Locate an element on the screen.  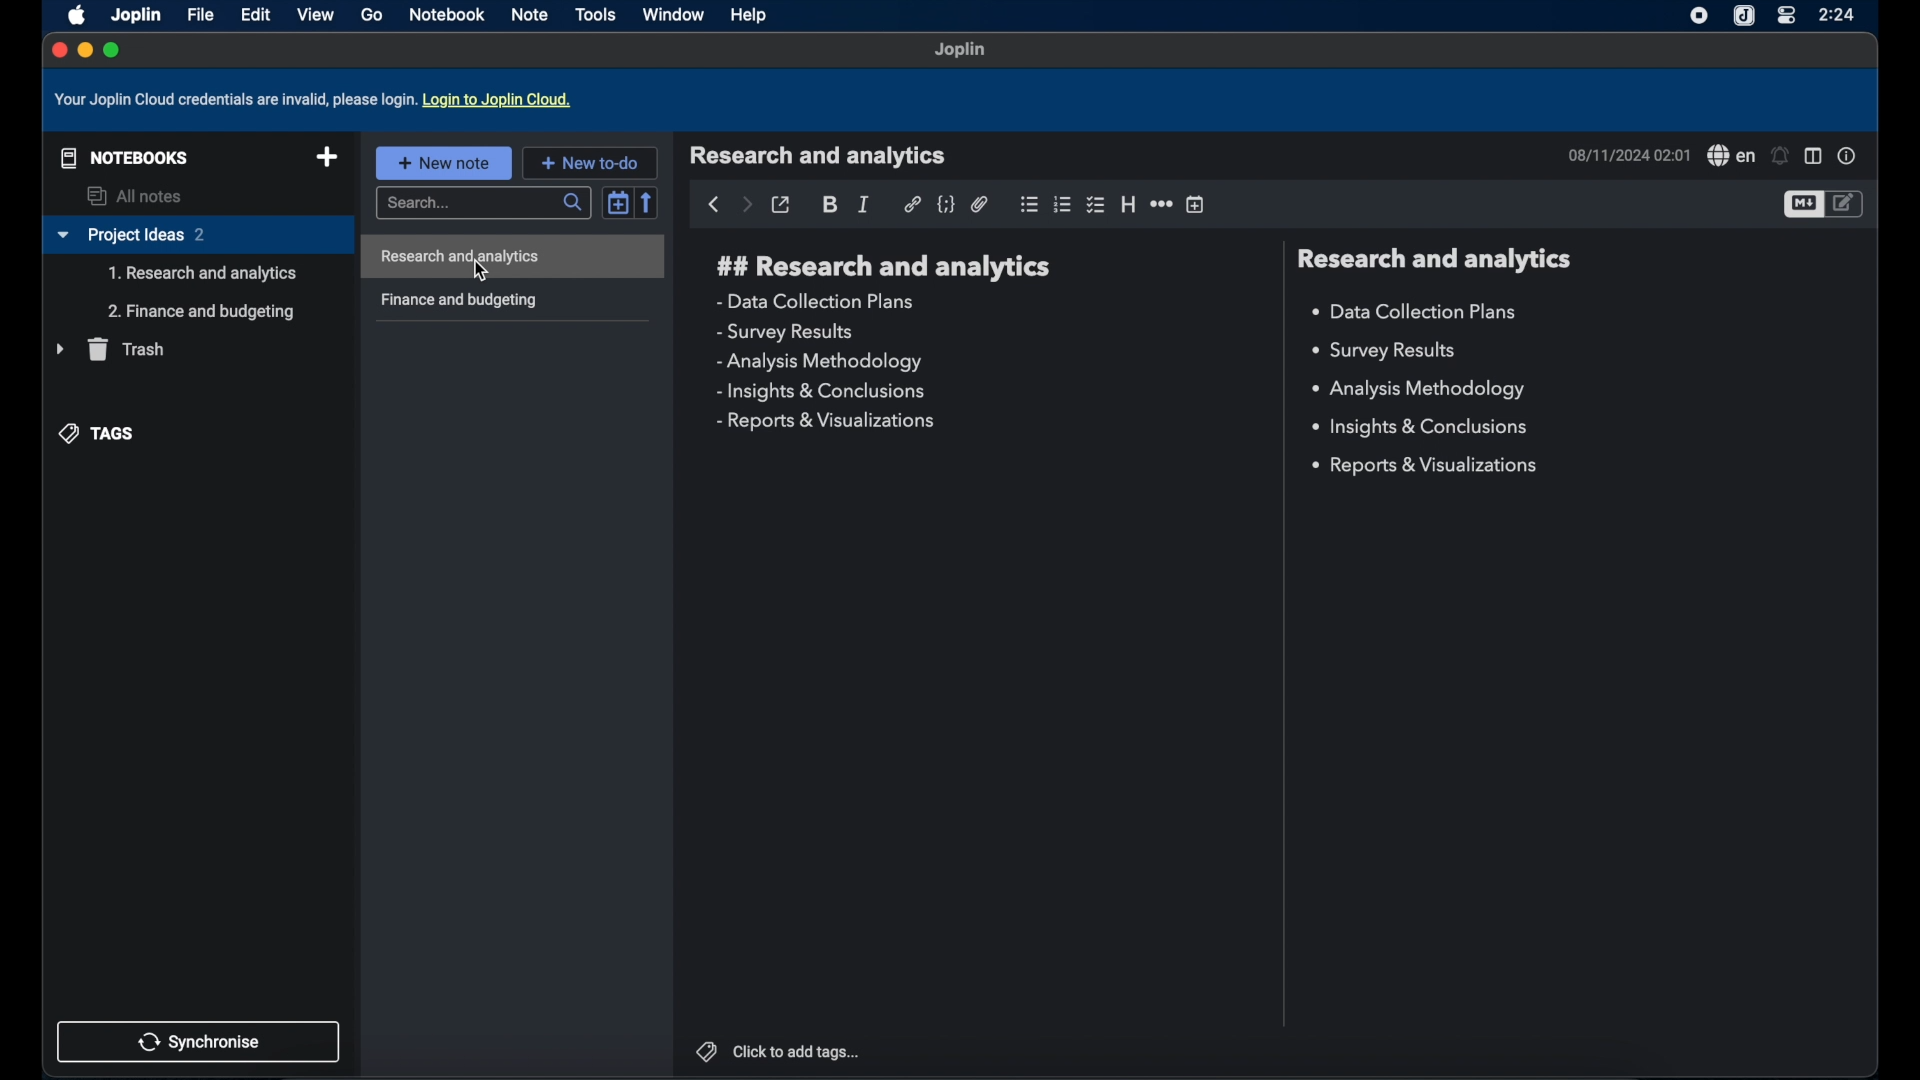
reports and visualizations is located at coordinates (824, 422).